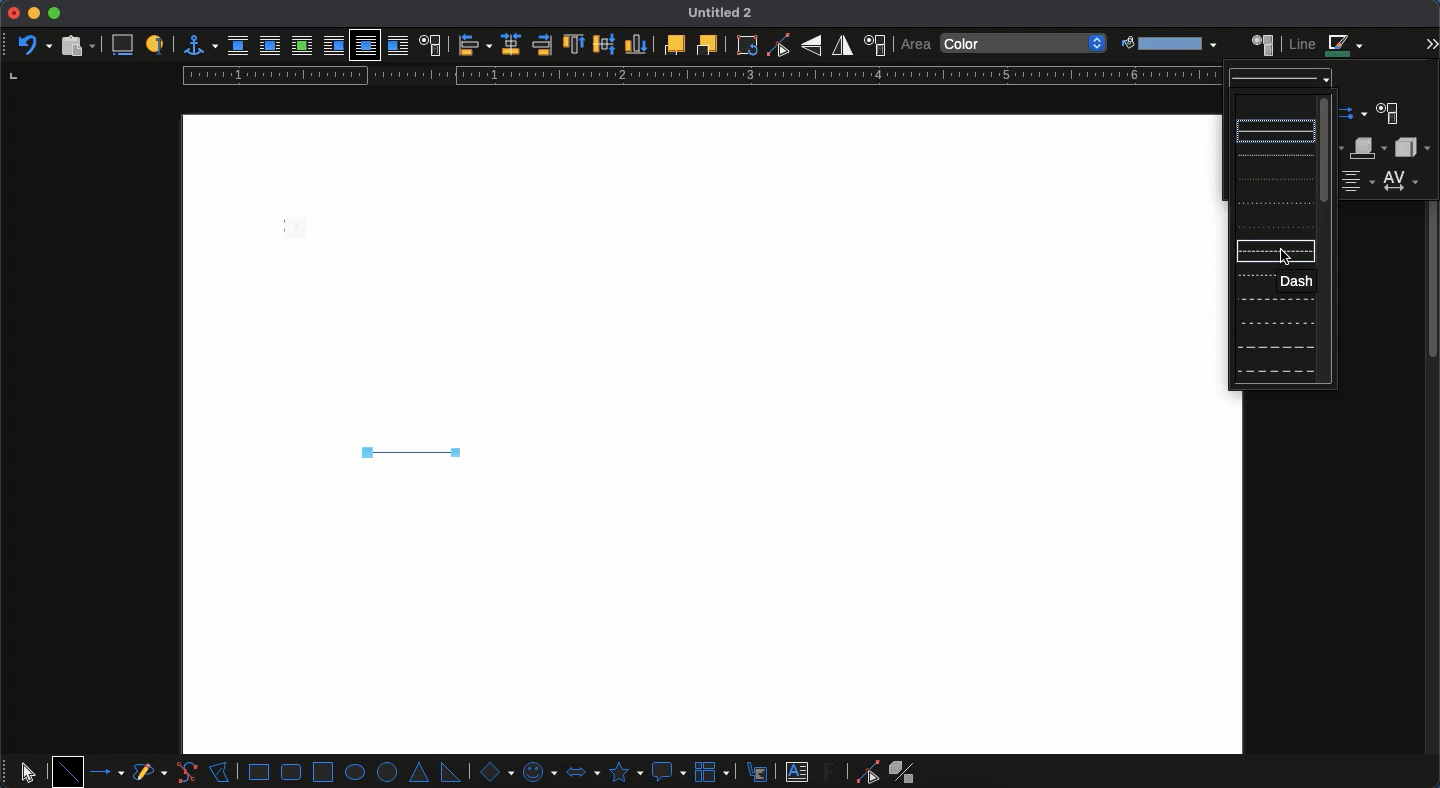 This screenshot has height=788, width=1440. Describe the element at coordinates (915, 45) in the screenshot. I see `area` at that location.